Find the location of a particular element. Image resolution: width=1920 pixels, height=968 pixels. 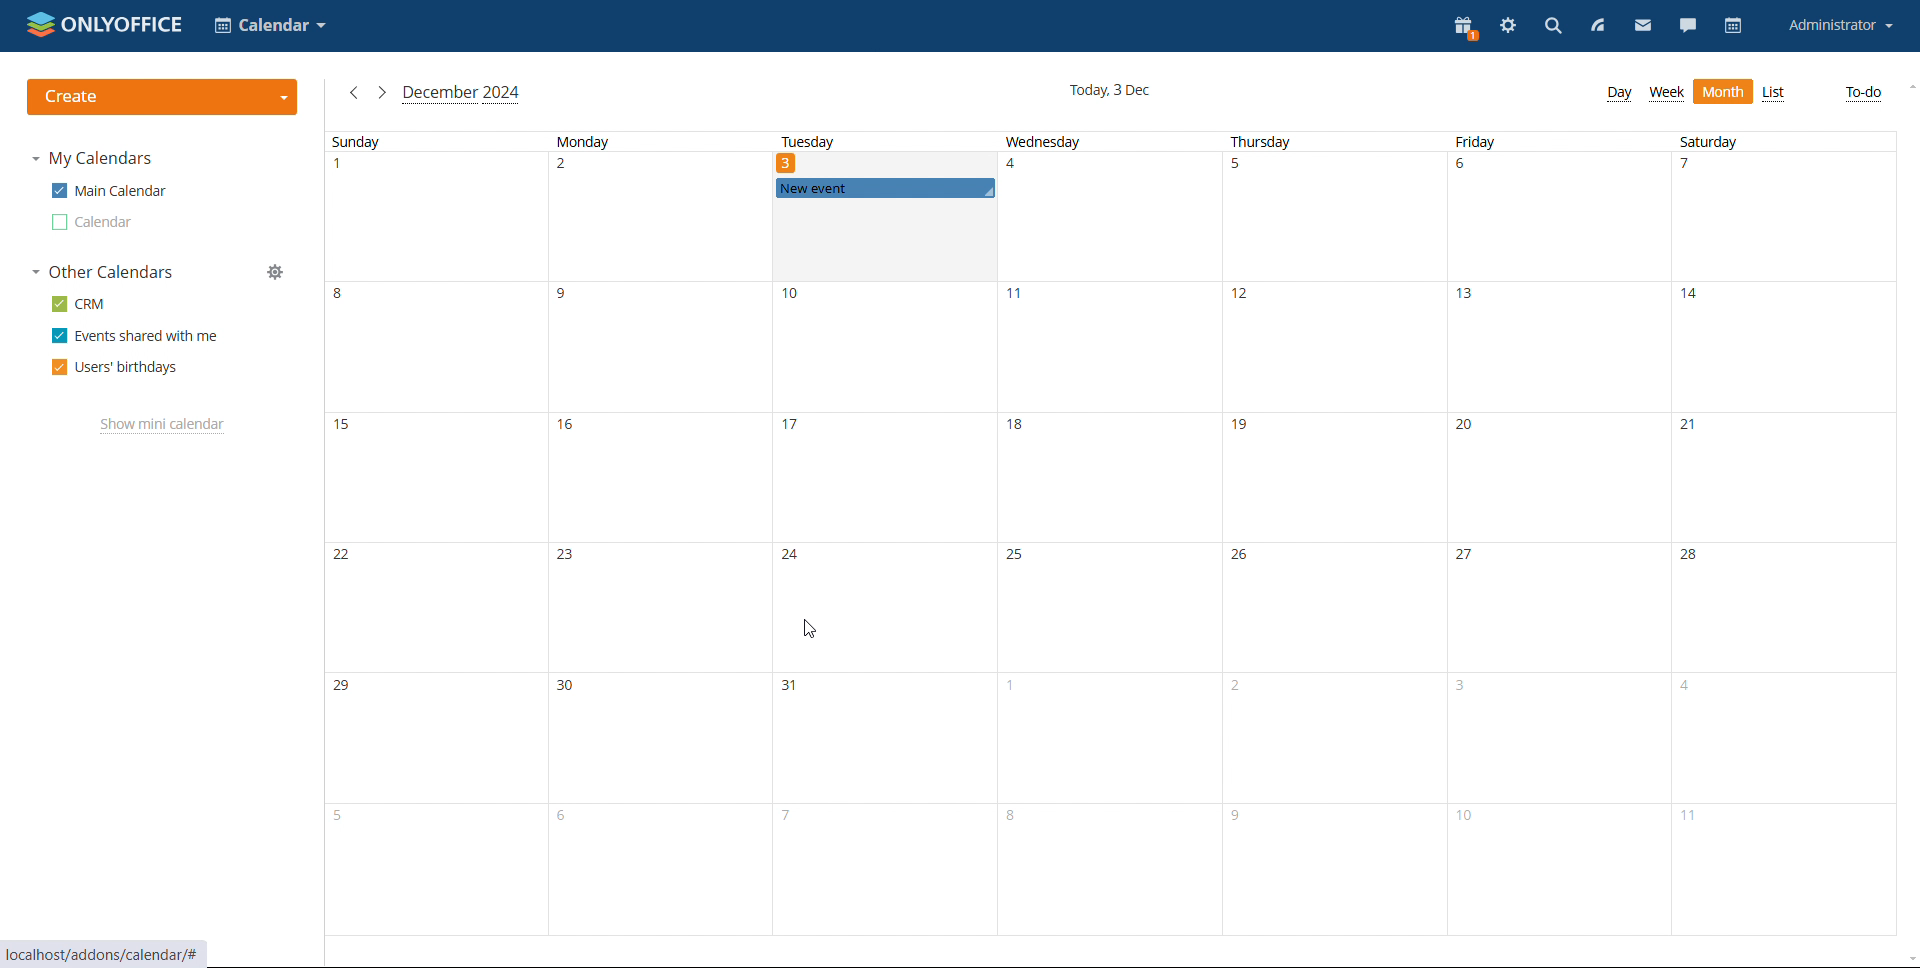

date is located at coordinates (884, 346).